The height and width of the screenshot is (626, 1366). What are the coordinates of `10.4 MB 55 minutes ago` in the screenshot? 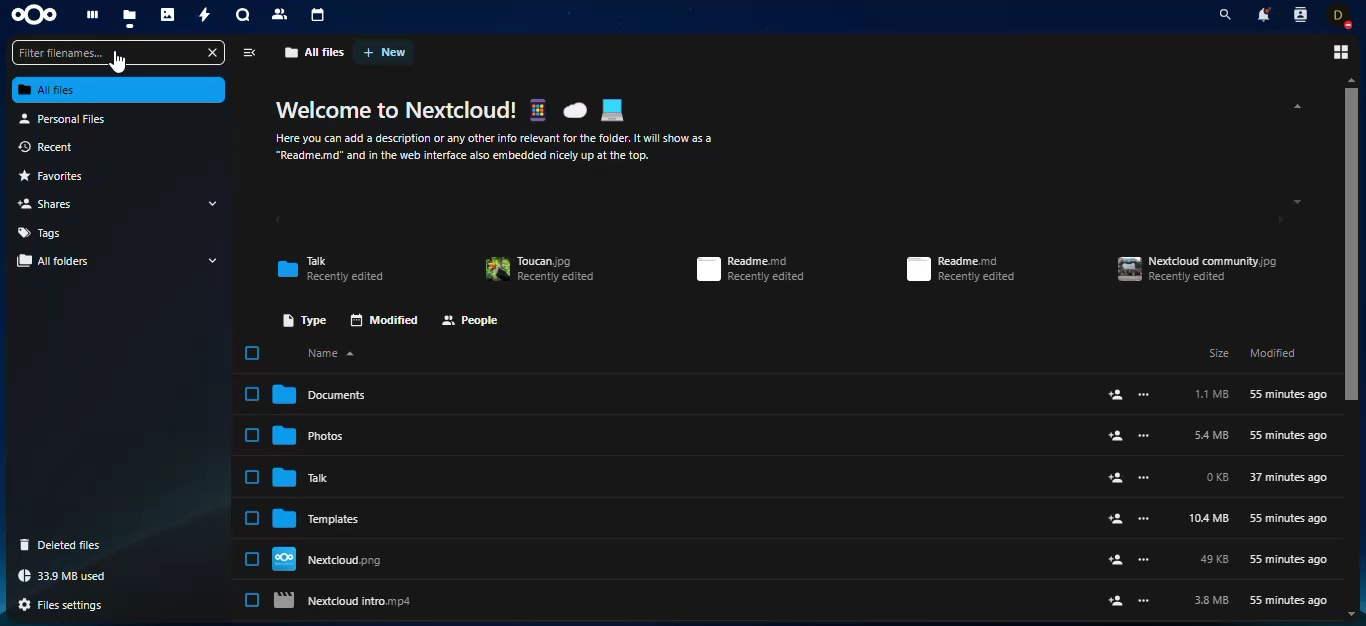 It's located at (1258, 519).